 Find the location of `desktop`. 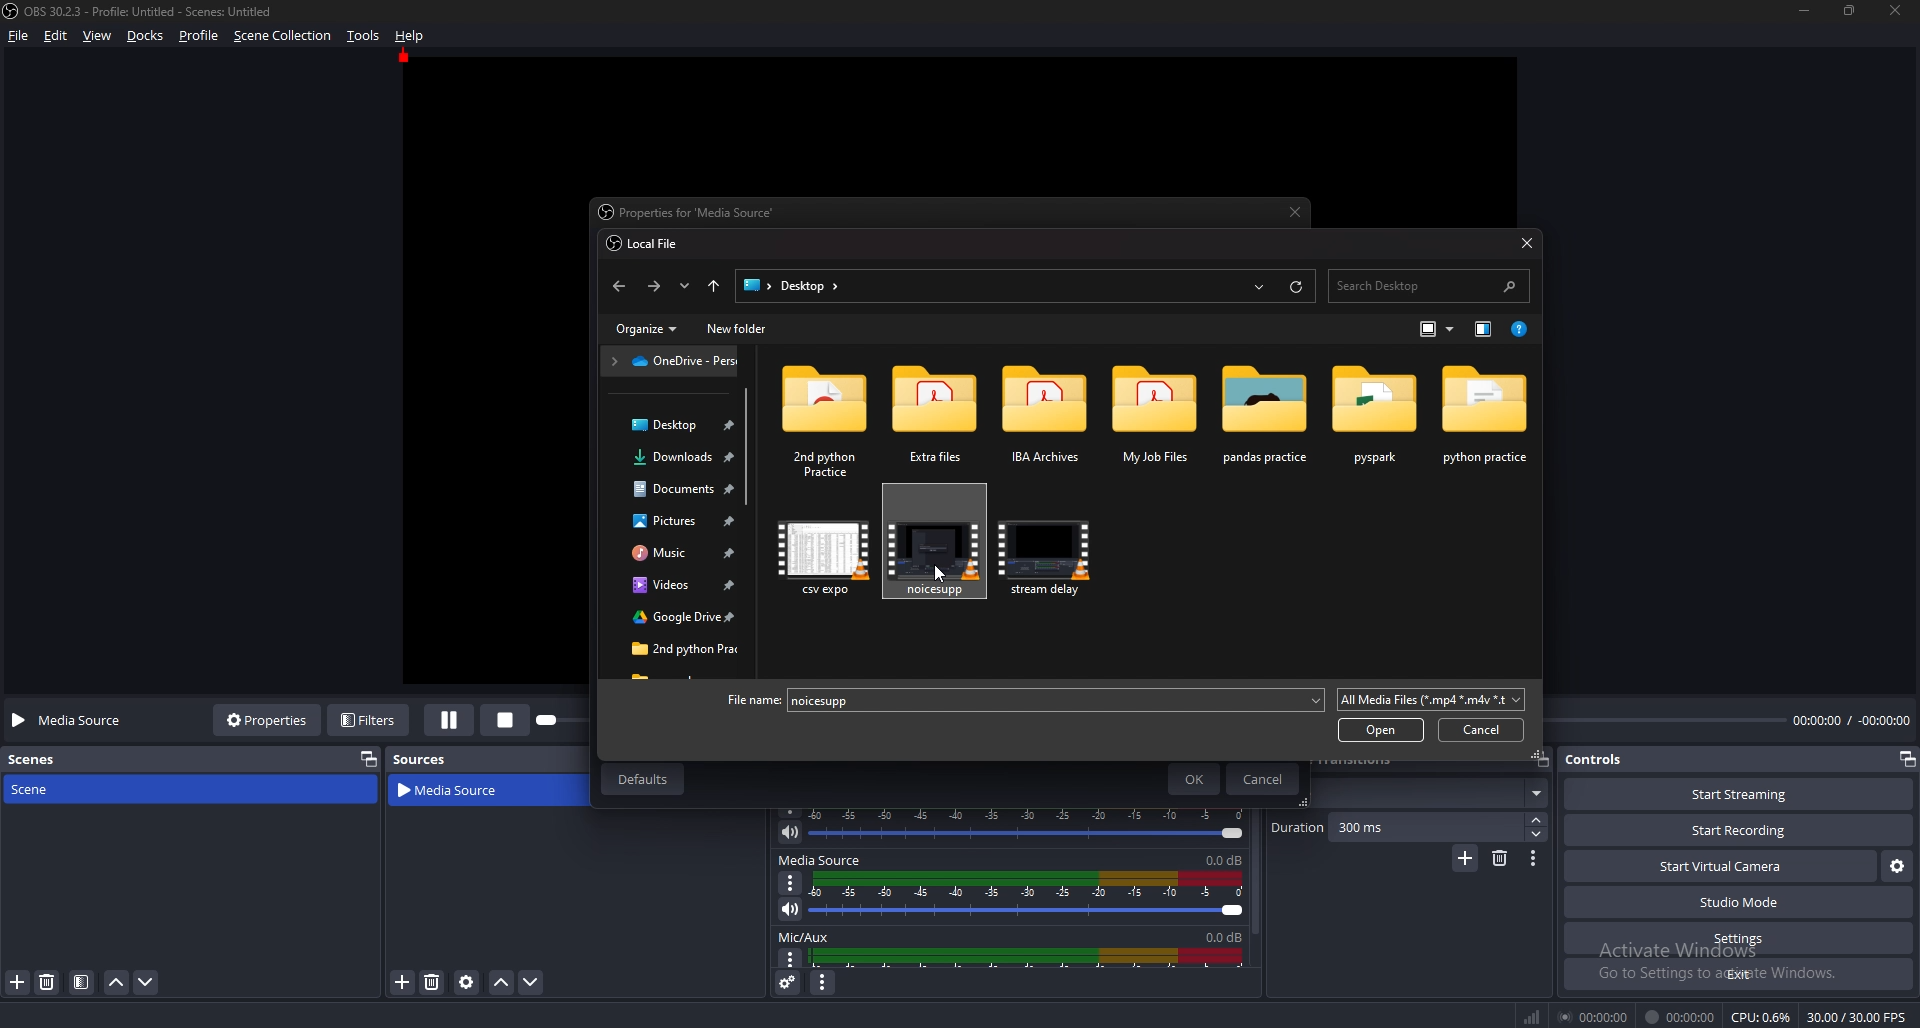

desktop is located at coordinates (795, 286).